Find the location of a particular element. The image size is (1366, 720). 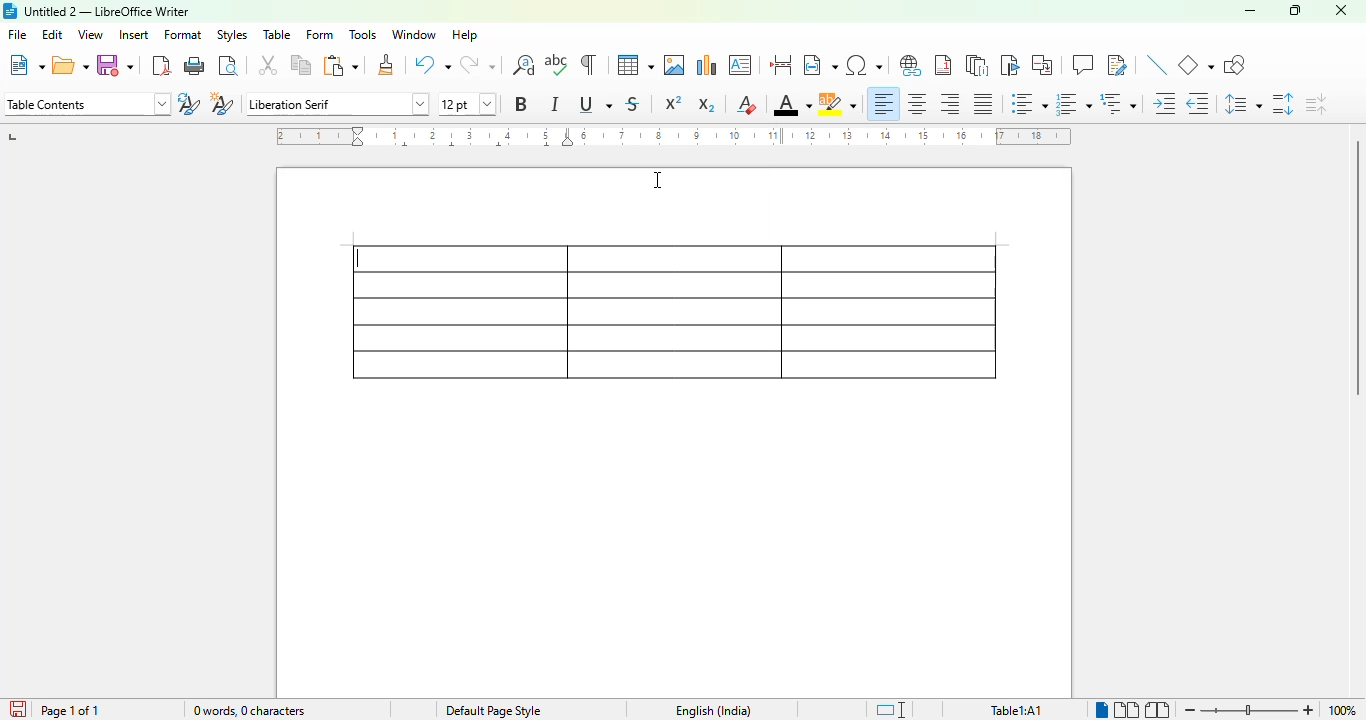

justified is located at coordinates (983, 104).